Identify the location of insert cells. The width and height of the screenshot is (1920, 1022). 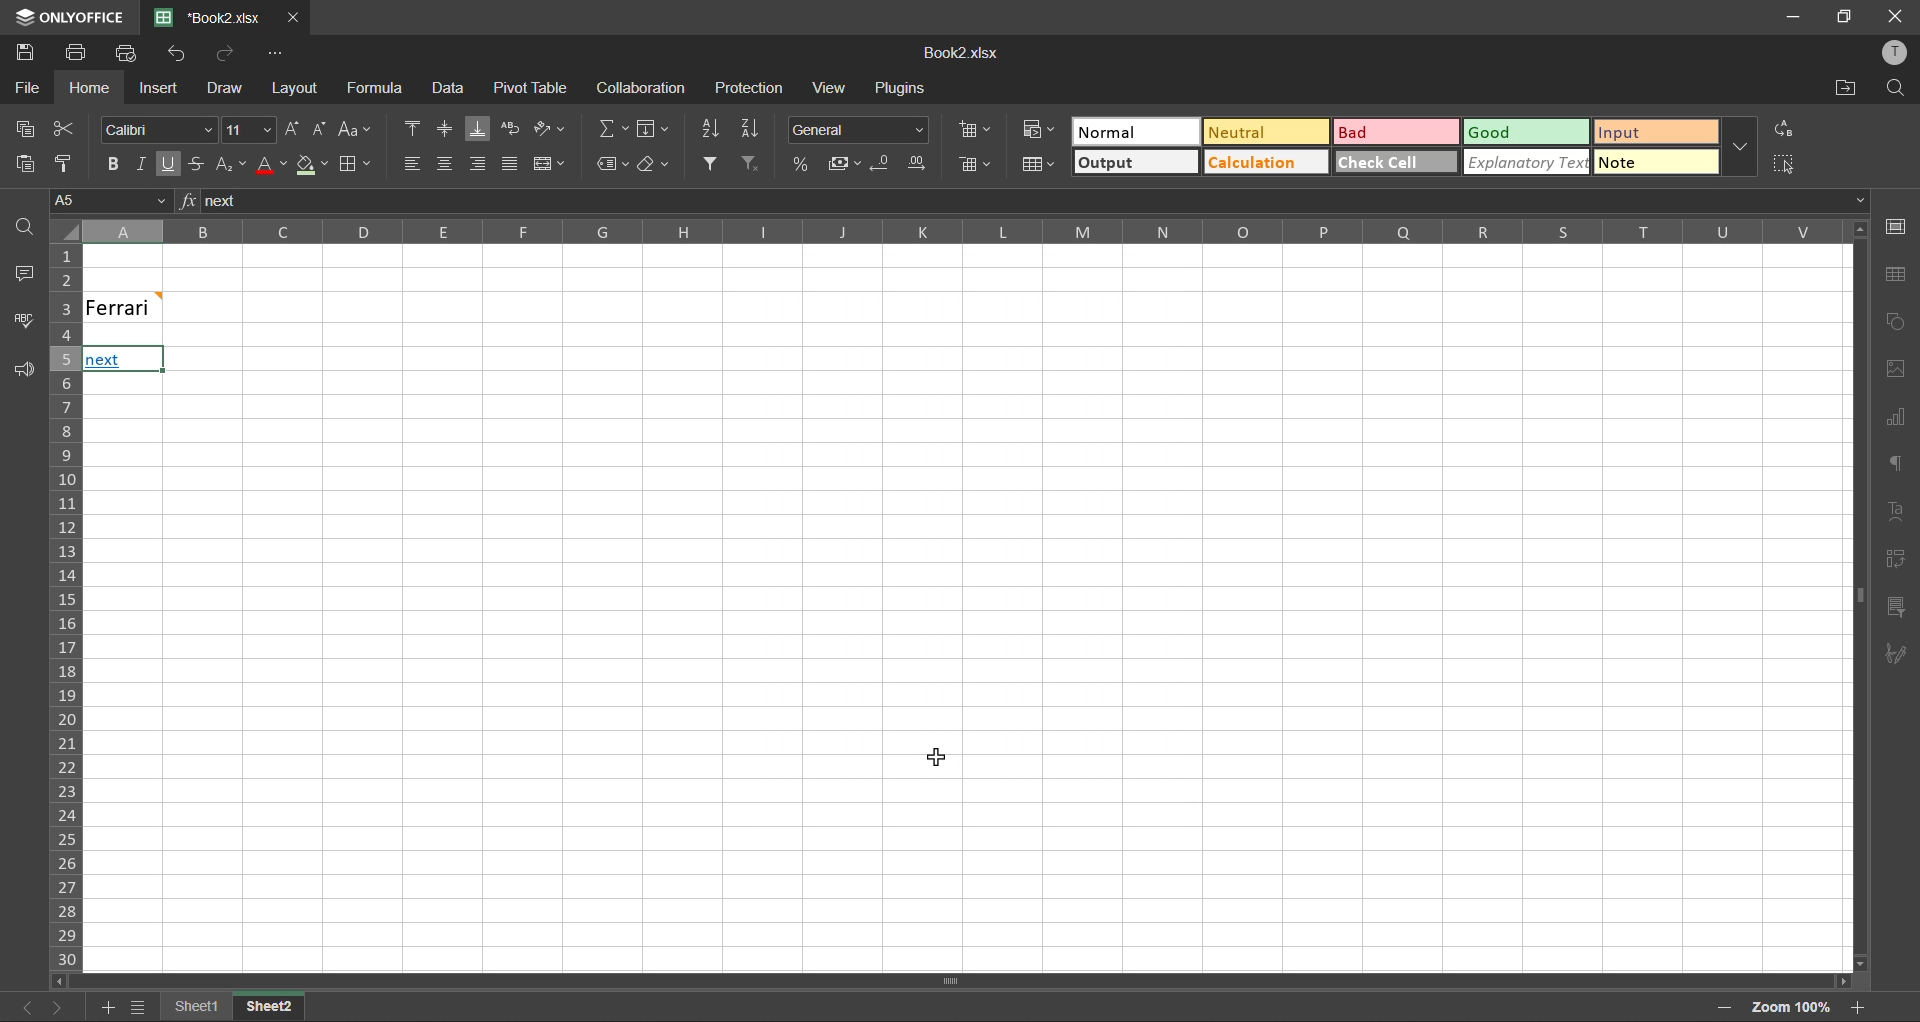
(975, 131).